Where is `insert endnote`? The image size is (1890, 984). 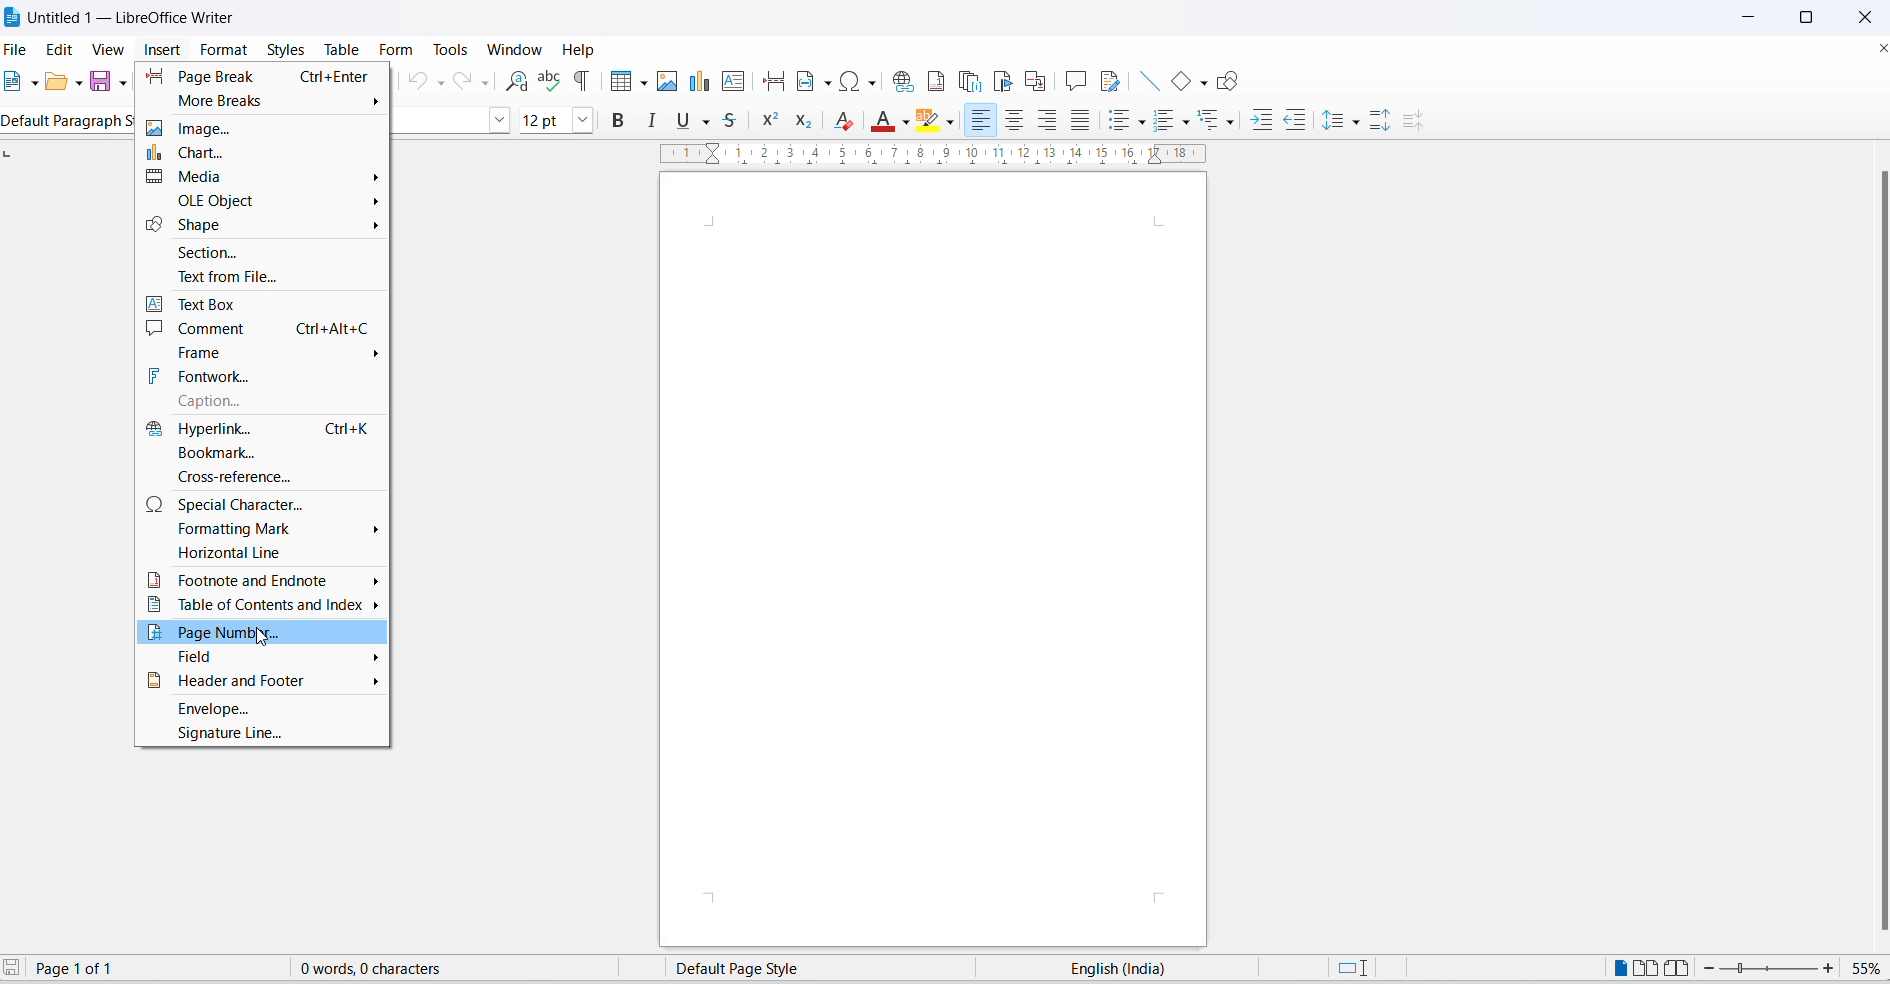
insert endnote is located at coordinates (970, 82).